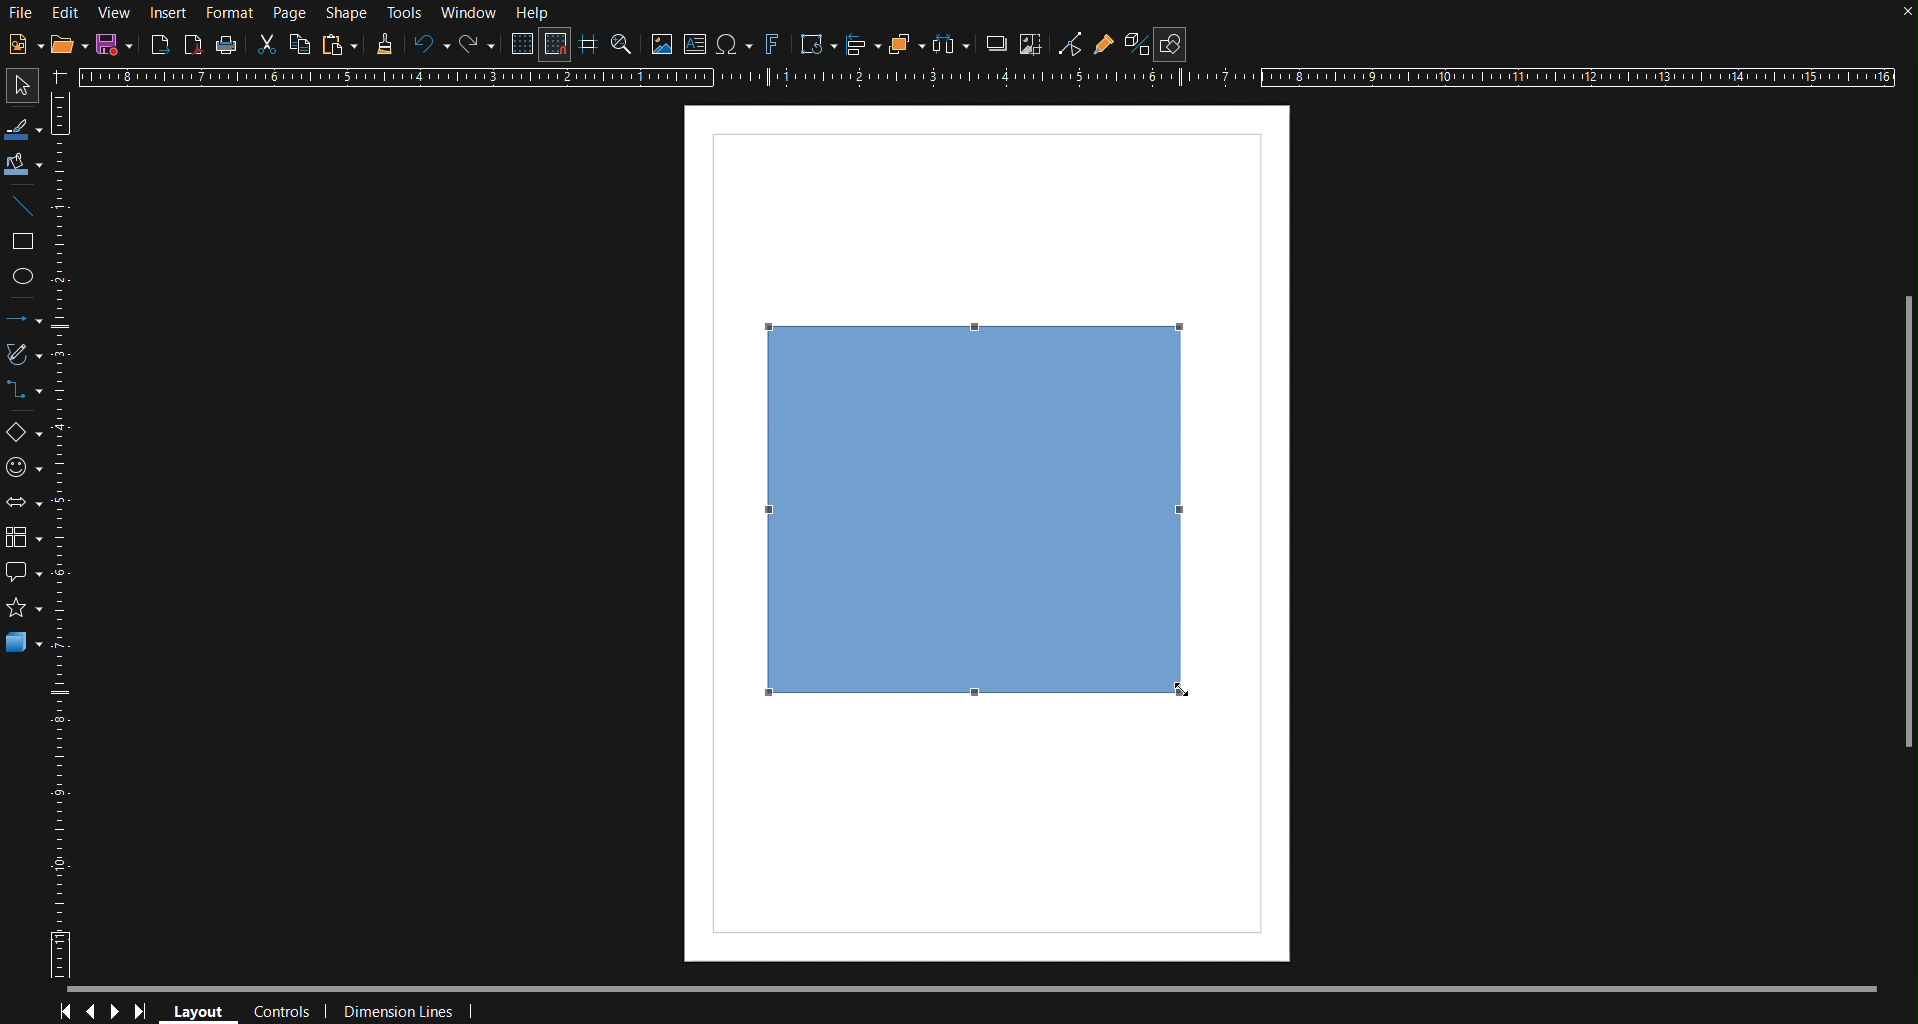  What do you see at coordinates (289, 13) in the screenshot?
I see `Page` at bounding box center [289, 13].